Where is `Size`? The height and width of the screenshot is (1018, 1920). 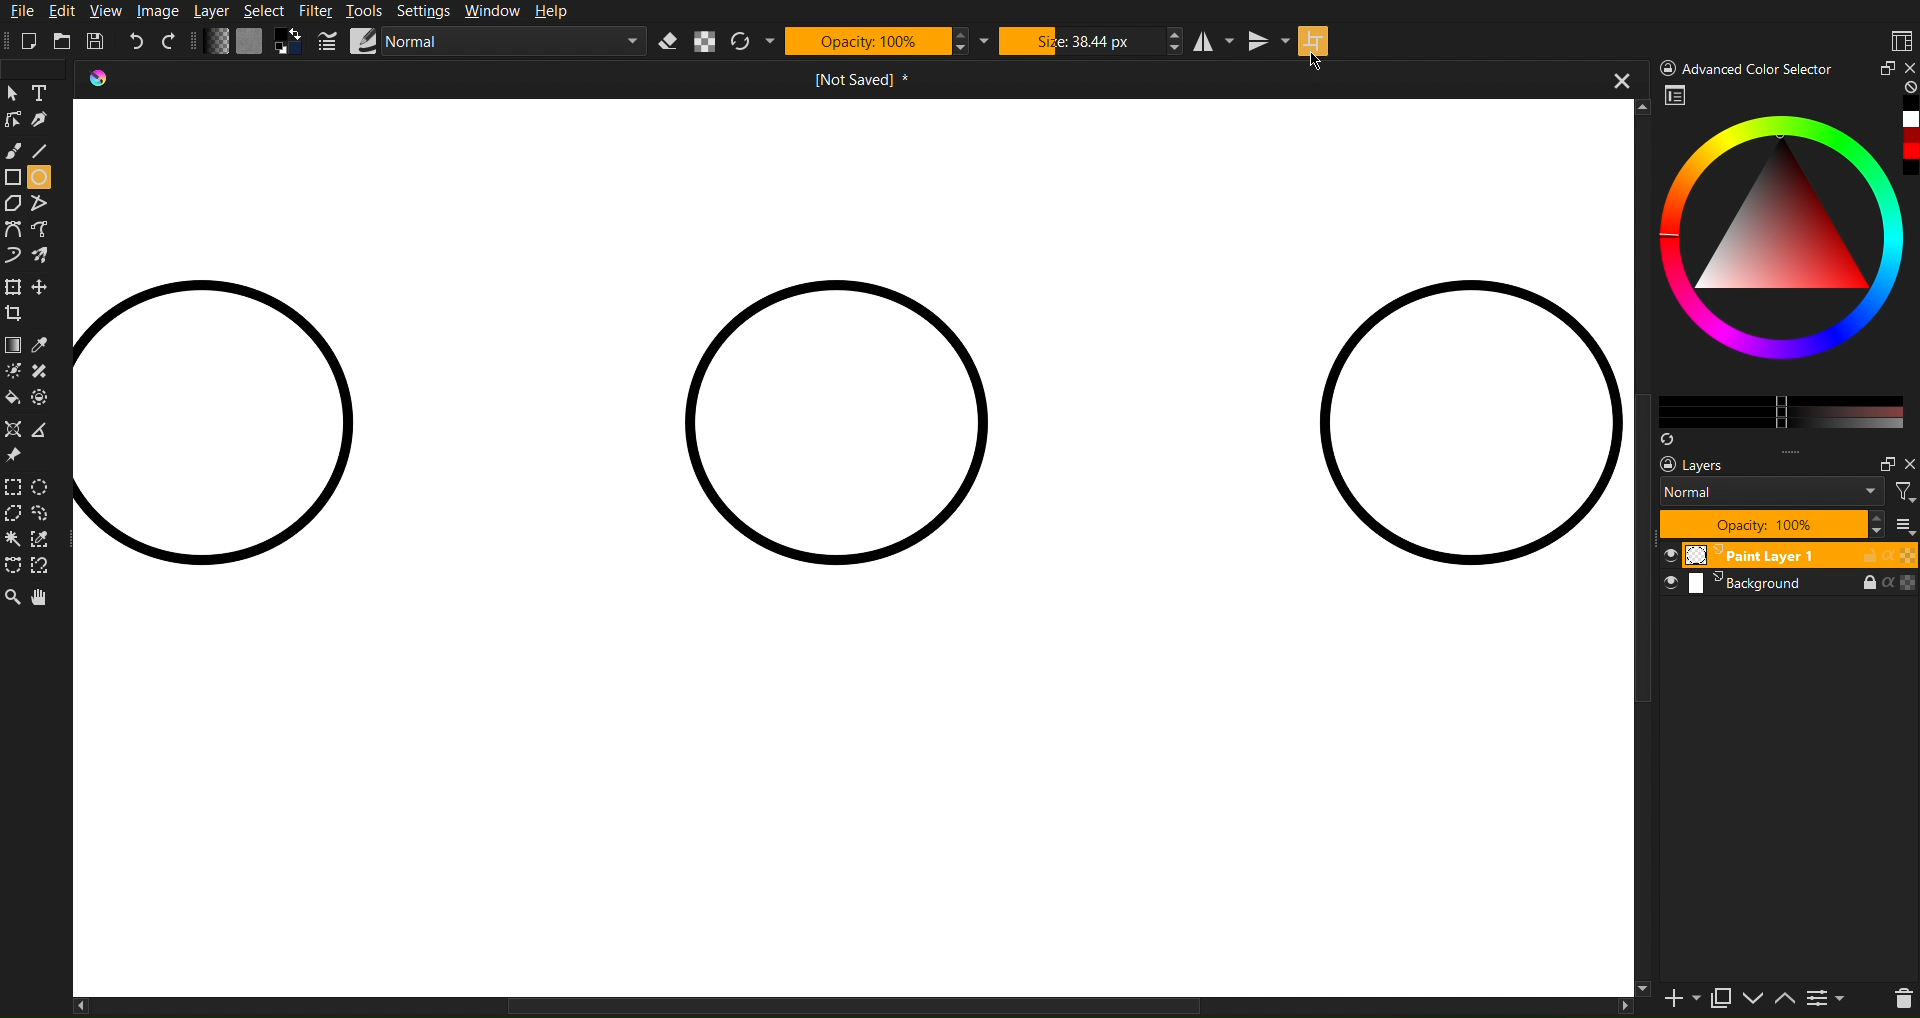 Size is located at coordinates (1086, 40).